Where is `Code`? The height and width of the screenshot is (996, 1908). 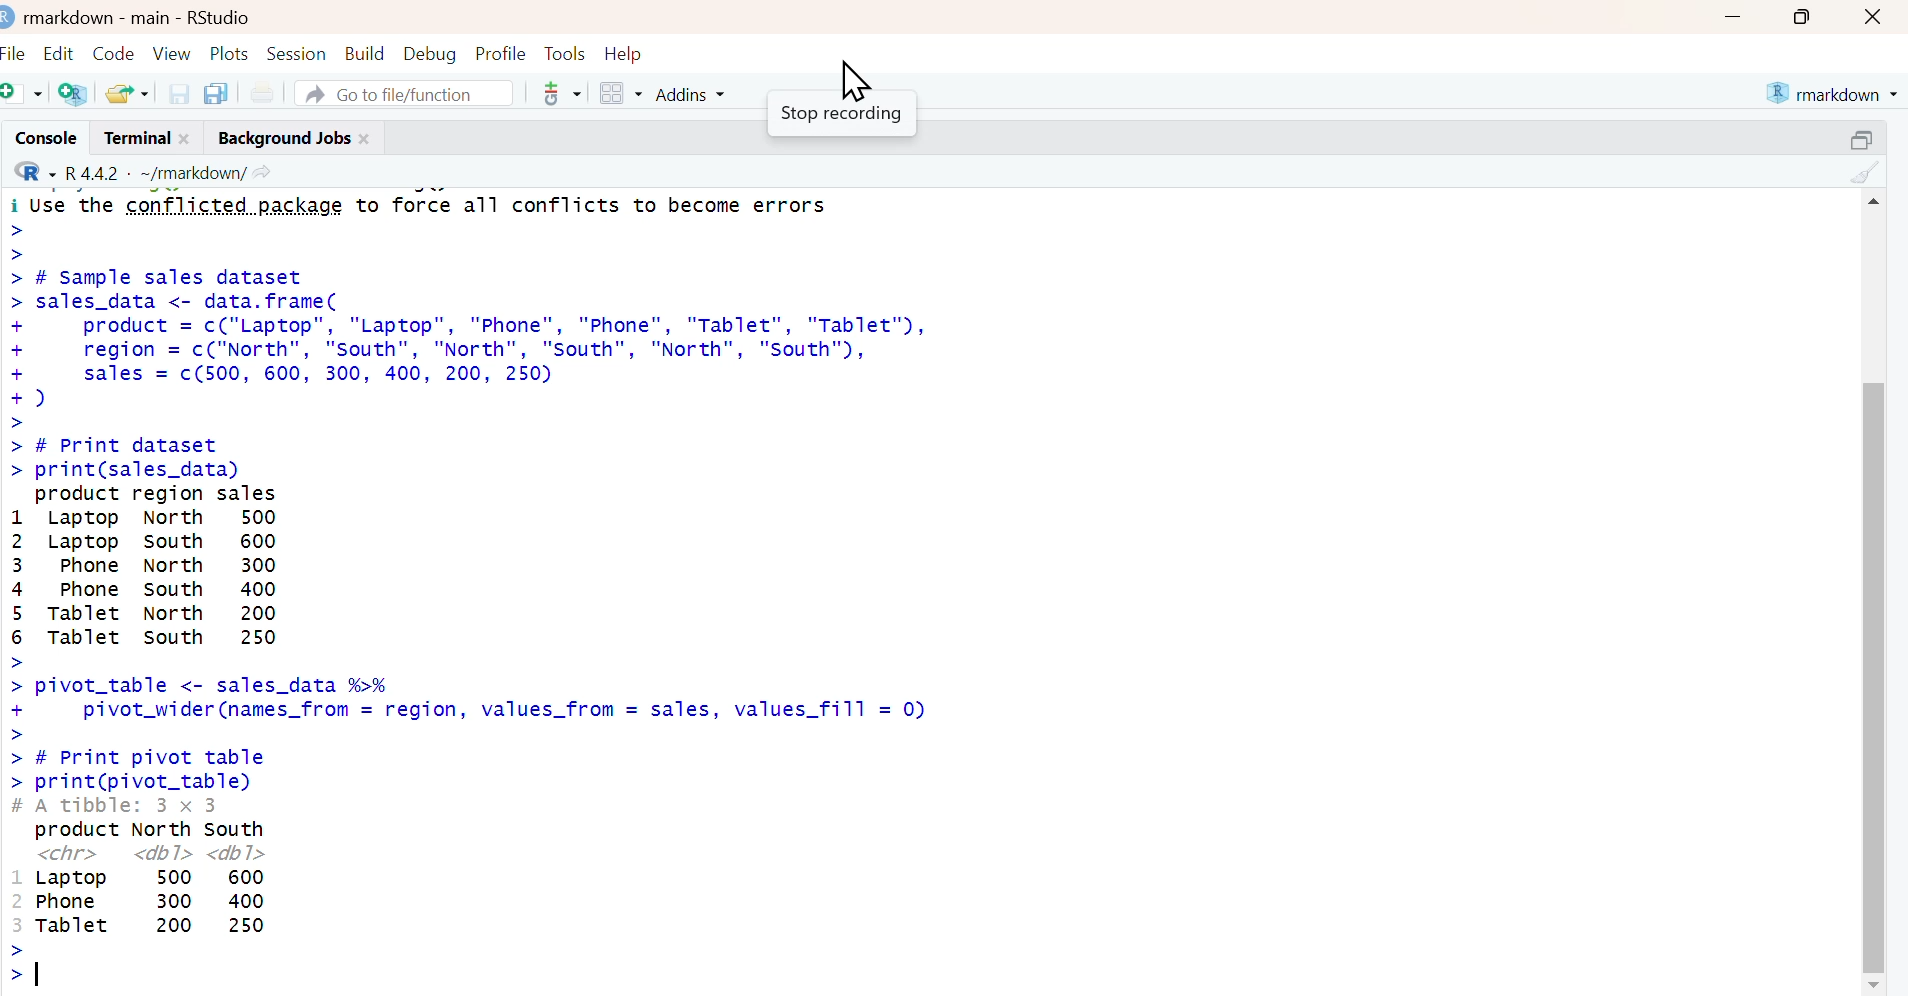 Code is located at coordinates (114, 48).